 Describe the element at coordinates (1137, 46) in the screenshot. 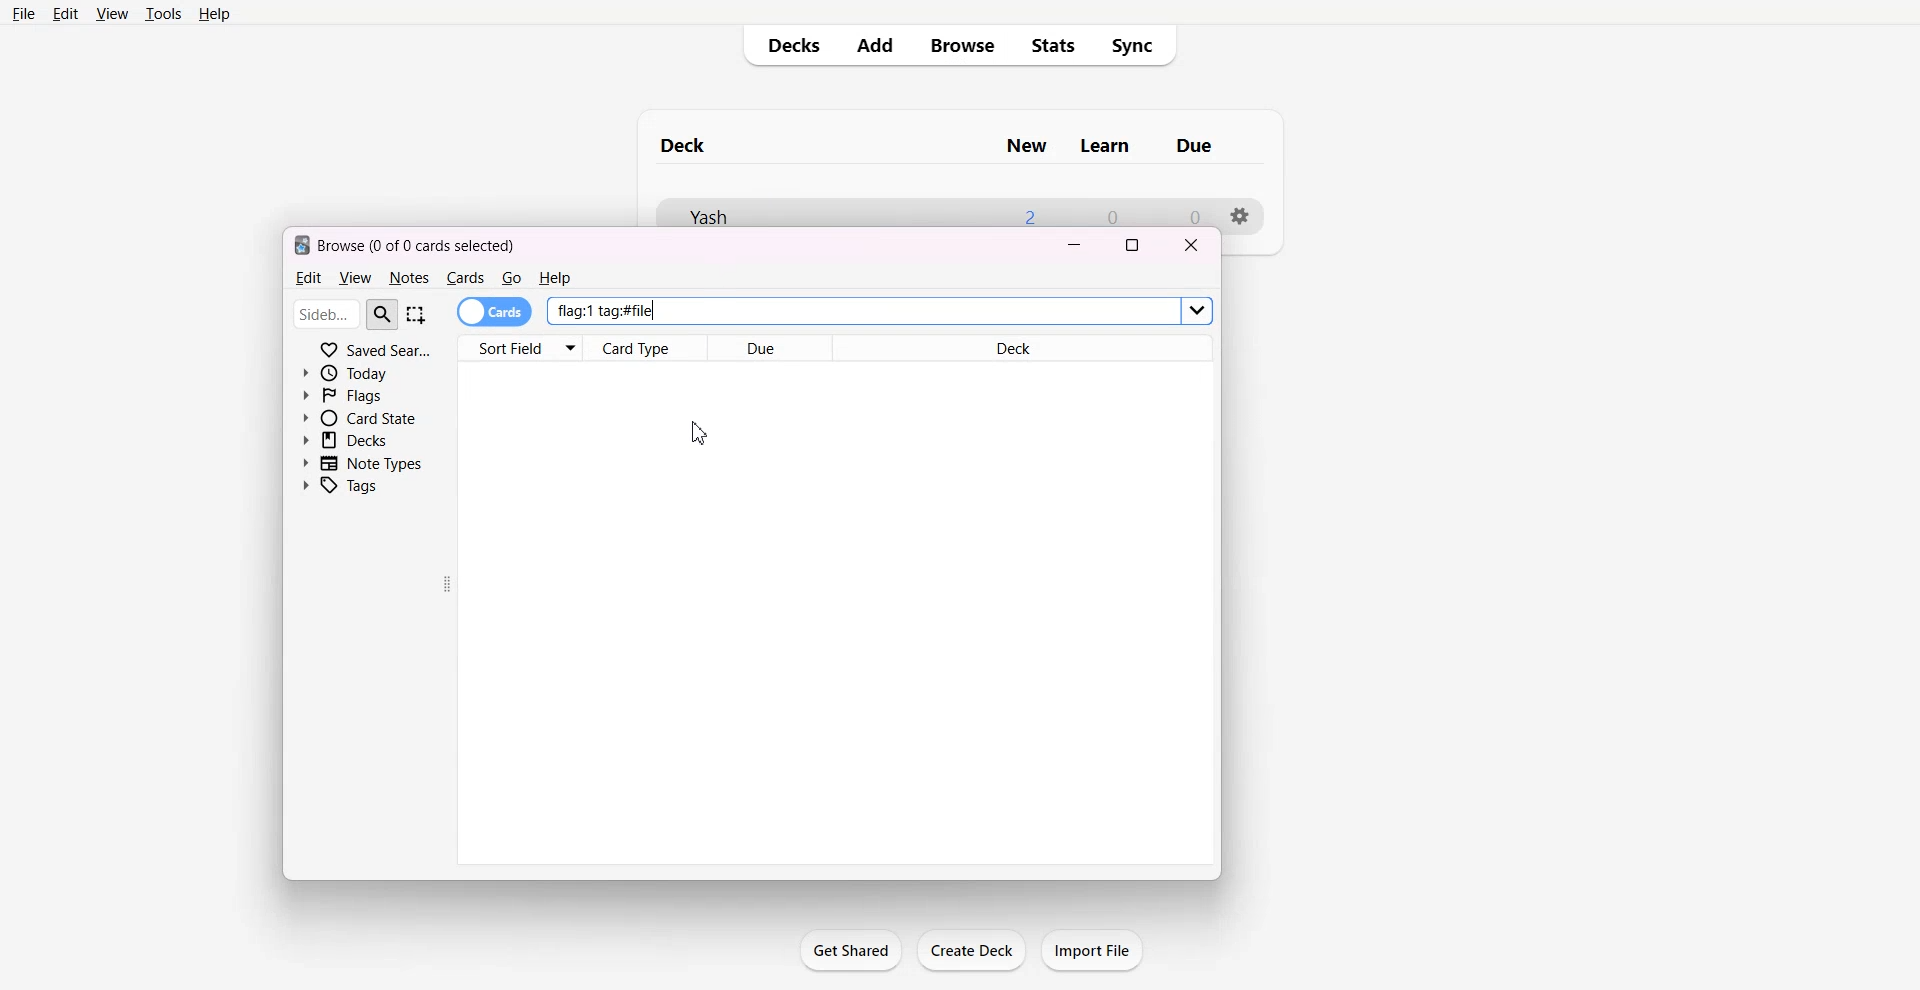

I see `Sync` at that location.